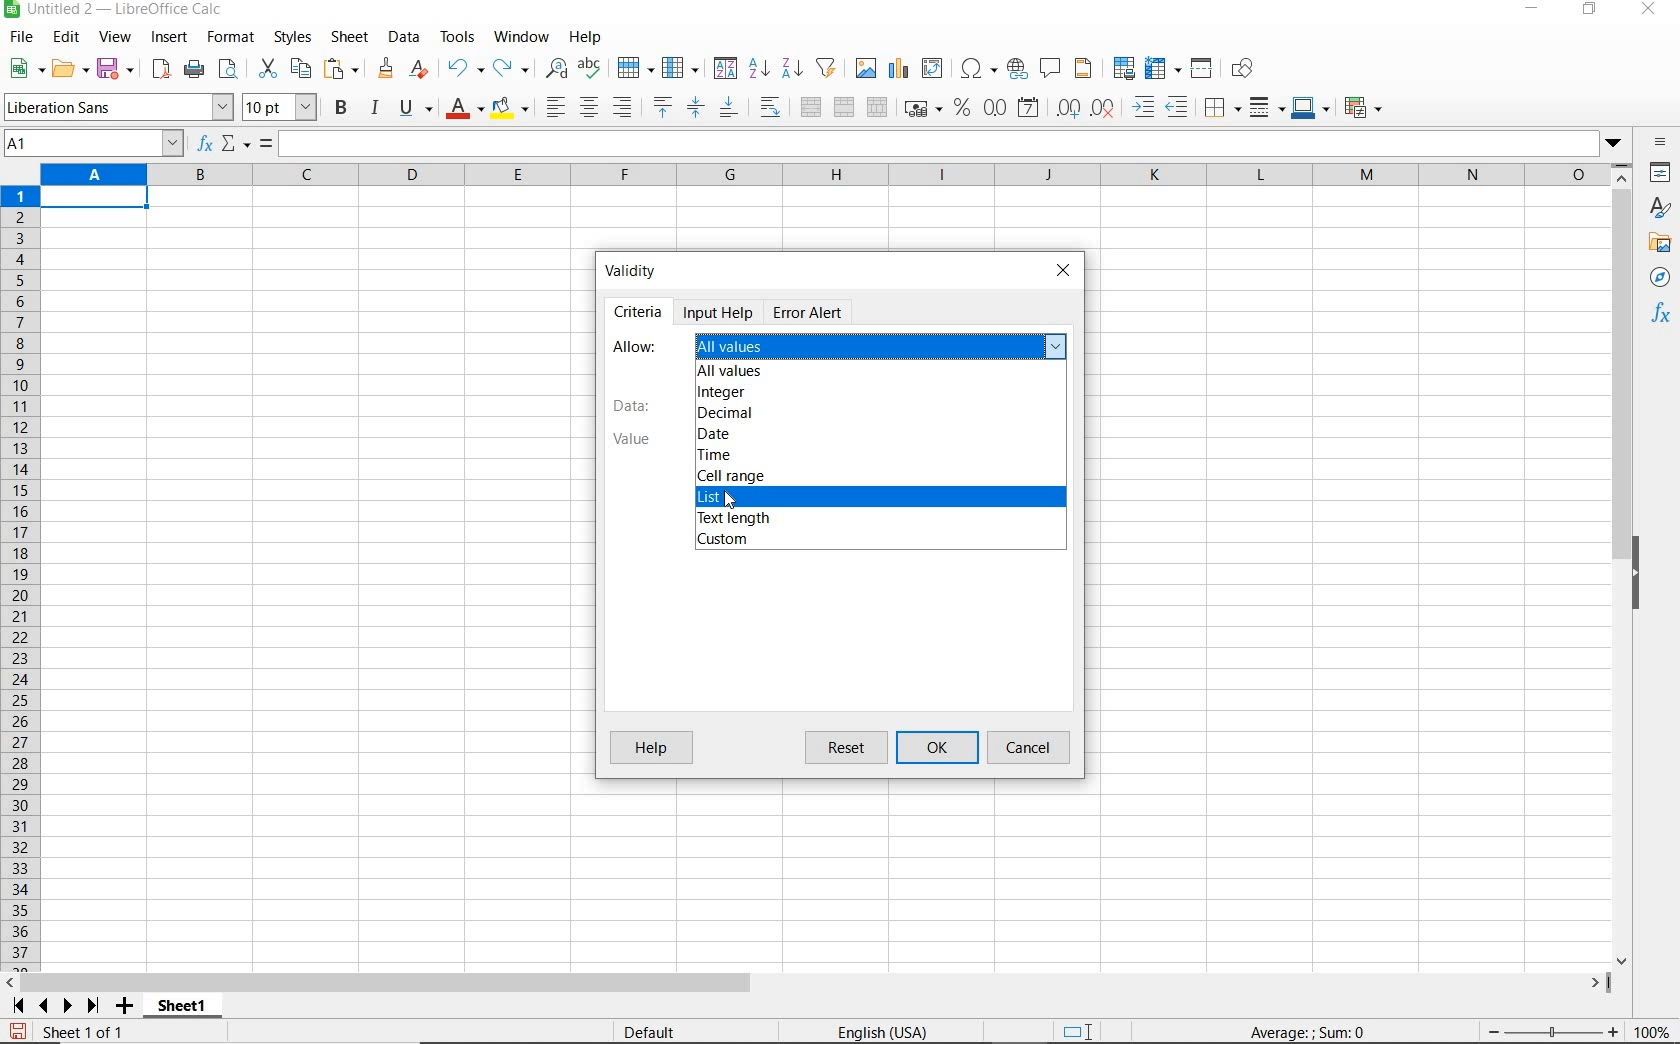 This screenshot has height=1044, width=1680. I want to click on function wizard, so click(202, 144).